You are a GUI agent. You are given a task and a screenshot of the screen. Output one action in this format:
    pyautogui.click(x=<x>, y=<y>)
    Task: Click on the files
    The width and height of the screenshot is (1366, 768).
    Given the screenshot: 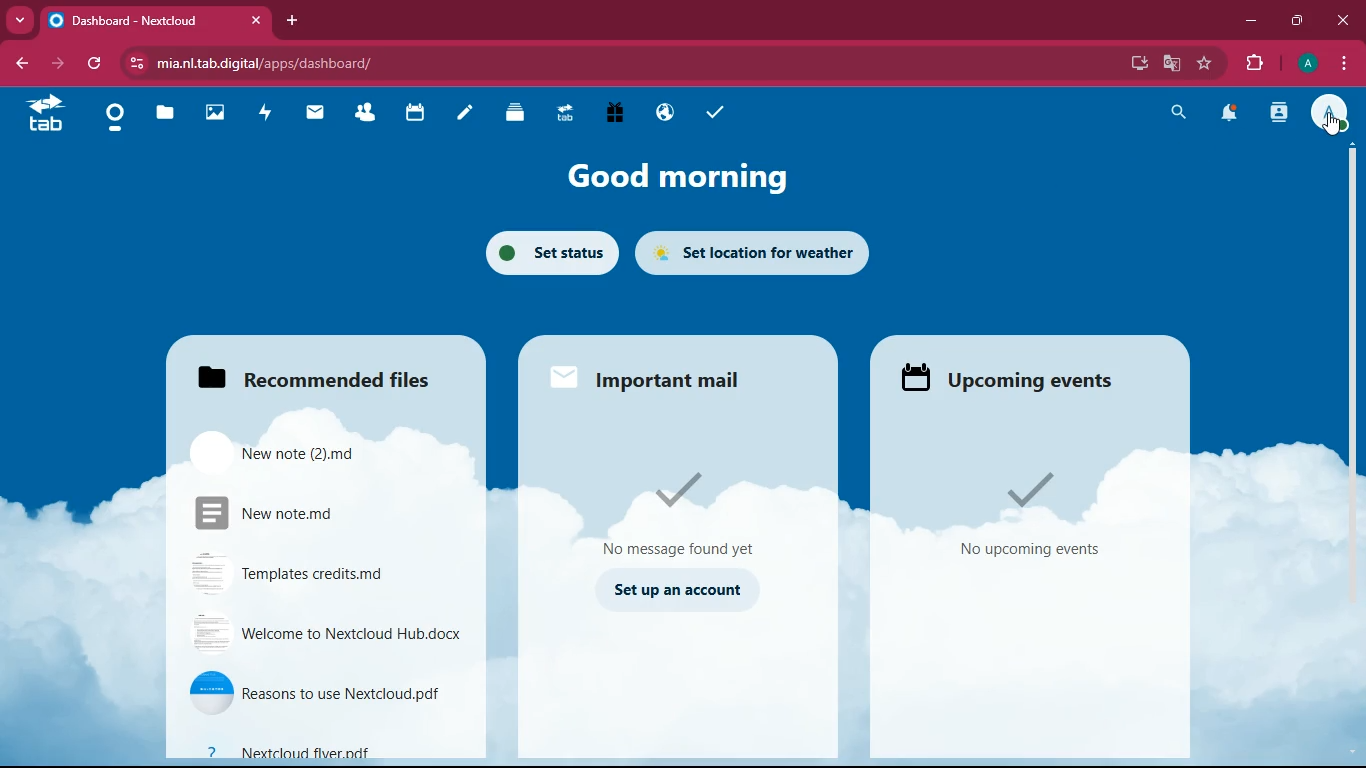 What is the action you would take?
    pyautogui.click(x=163, y=114)
    